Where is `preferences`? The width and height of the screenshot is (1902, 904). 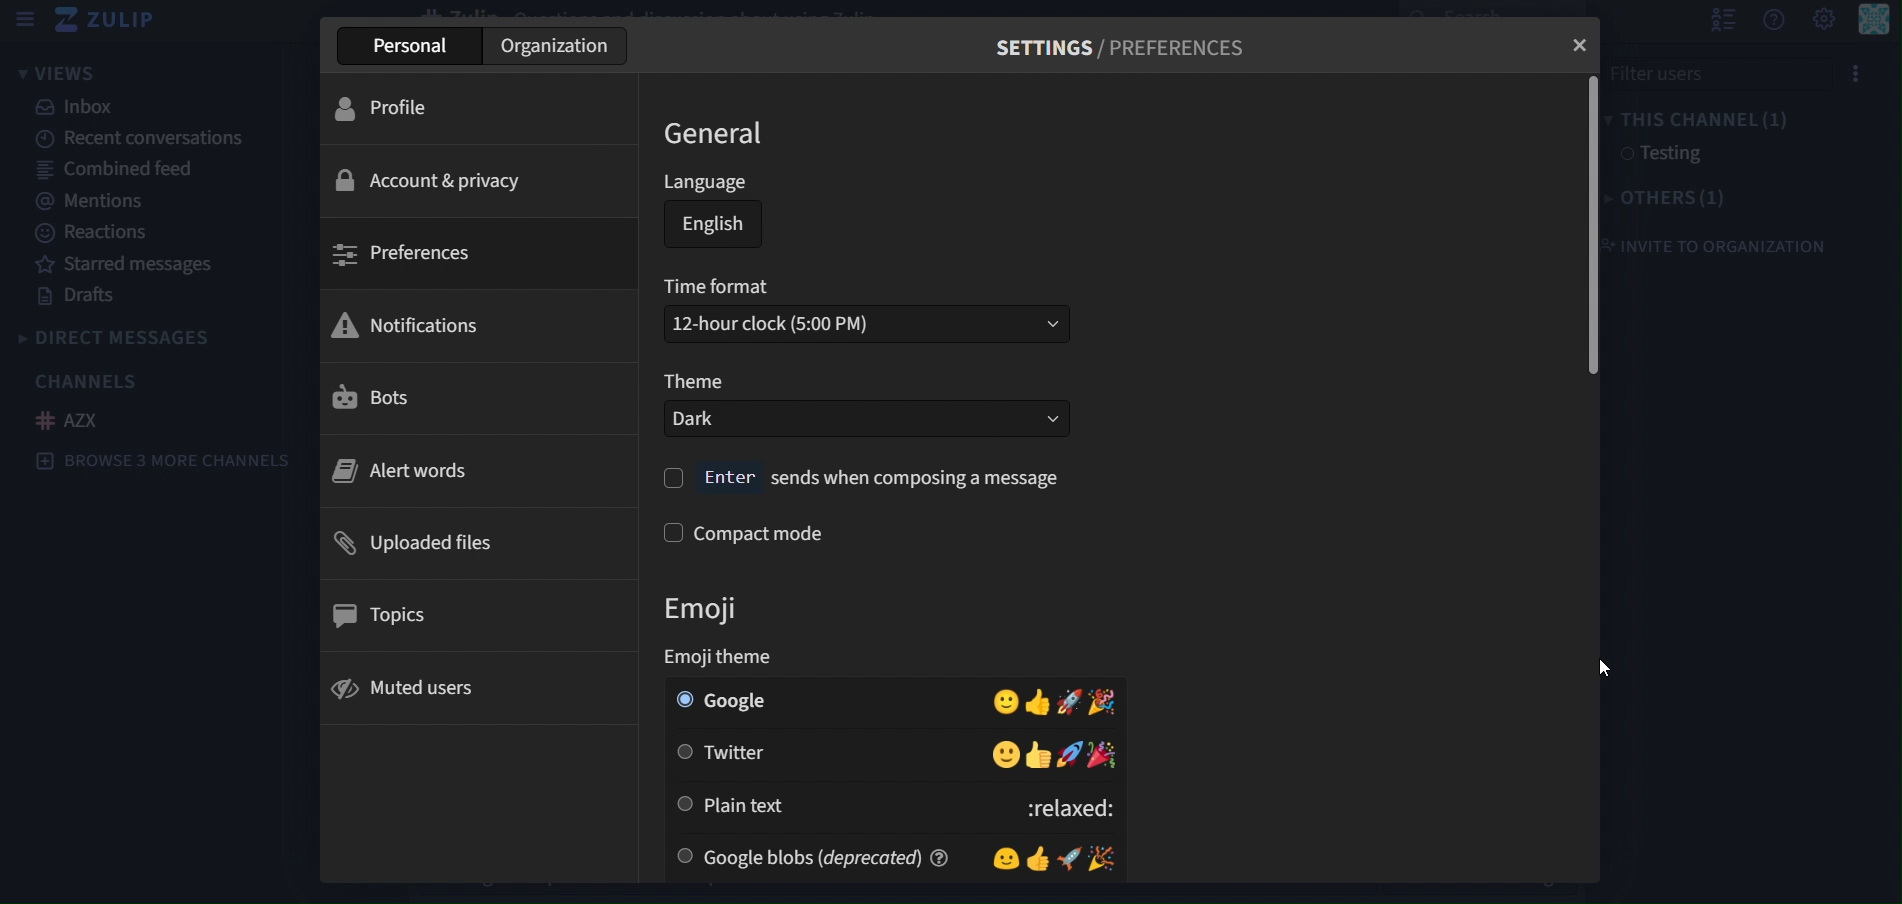 preferences is located at coordinates (407, 256).